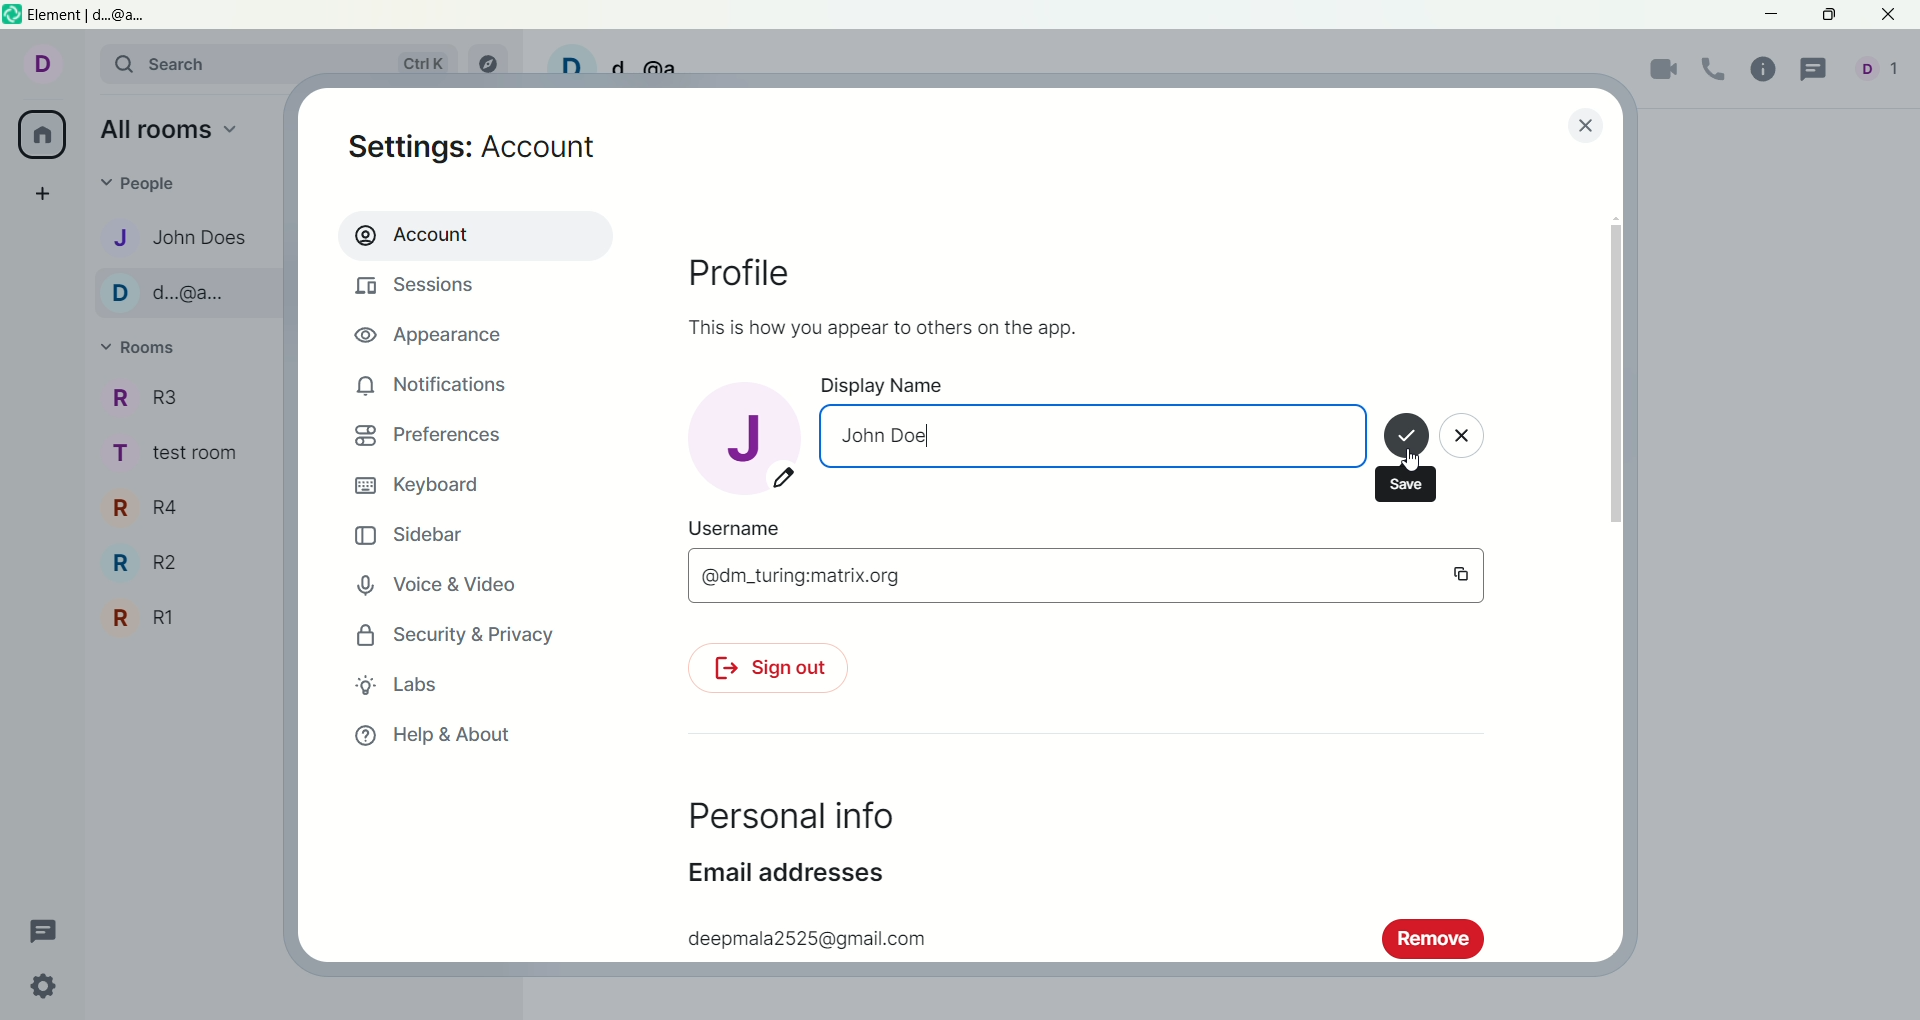 The height and width of the screenshot is (1020, 1920). Describe the element at coordinates (1817, 70) in the screenshot. I see `threads` at that location.